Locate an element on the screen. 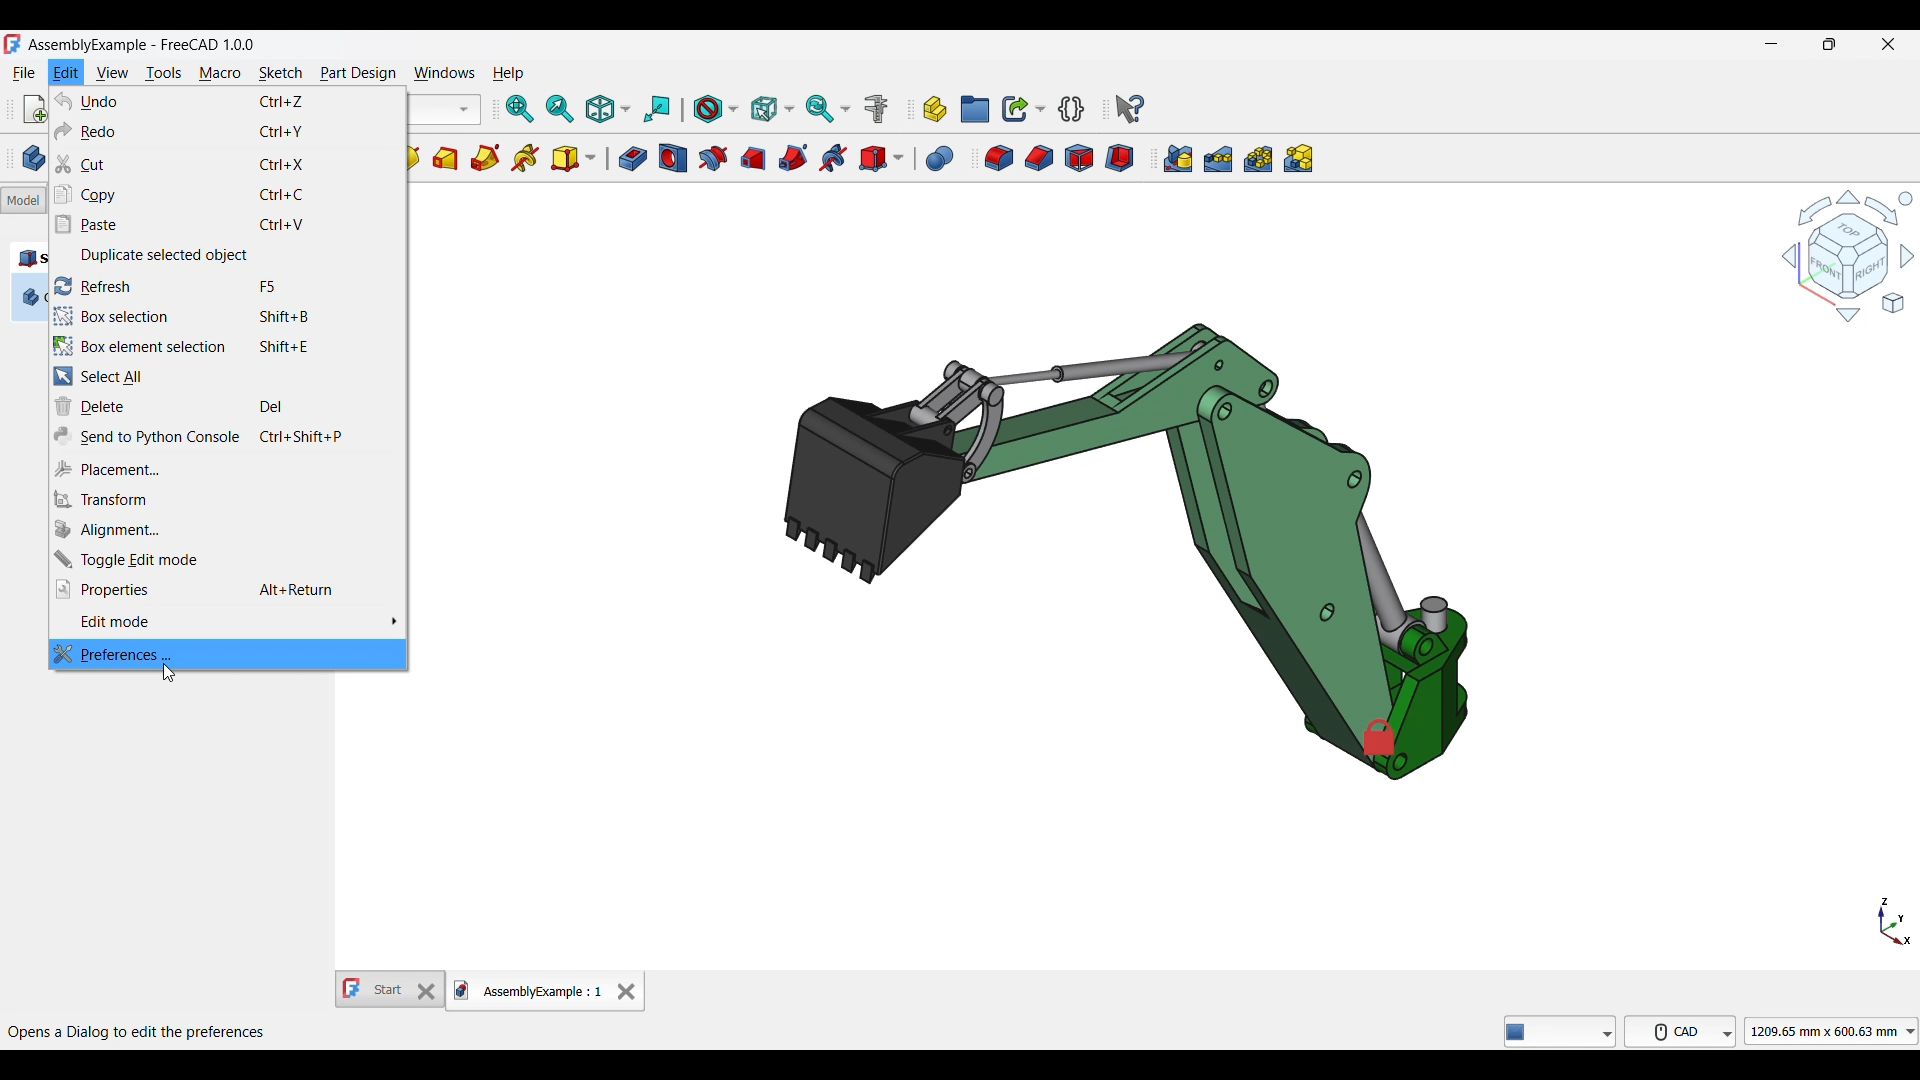  Opens a Dialog to edit the preferences is located at coordinates (140, 1030).